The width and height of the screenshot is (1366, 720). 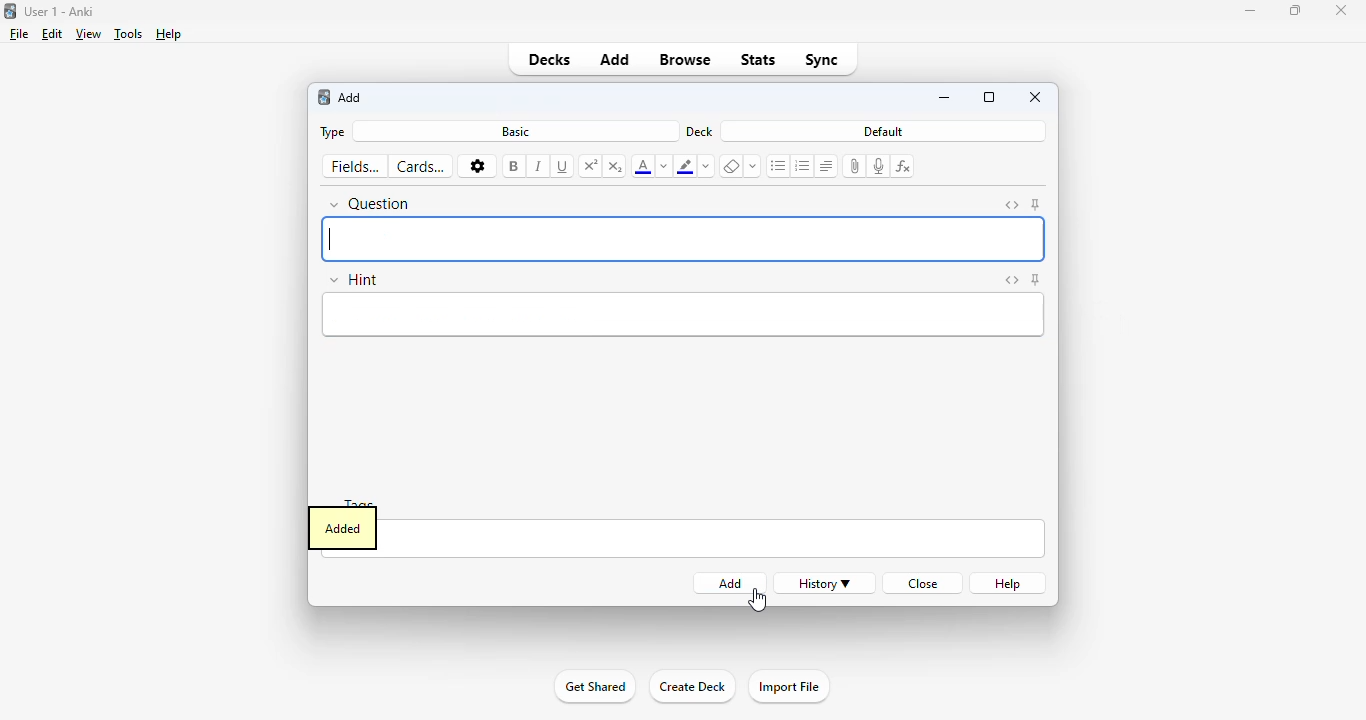 I want to click on minimize, so click(x=1250, y=11).